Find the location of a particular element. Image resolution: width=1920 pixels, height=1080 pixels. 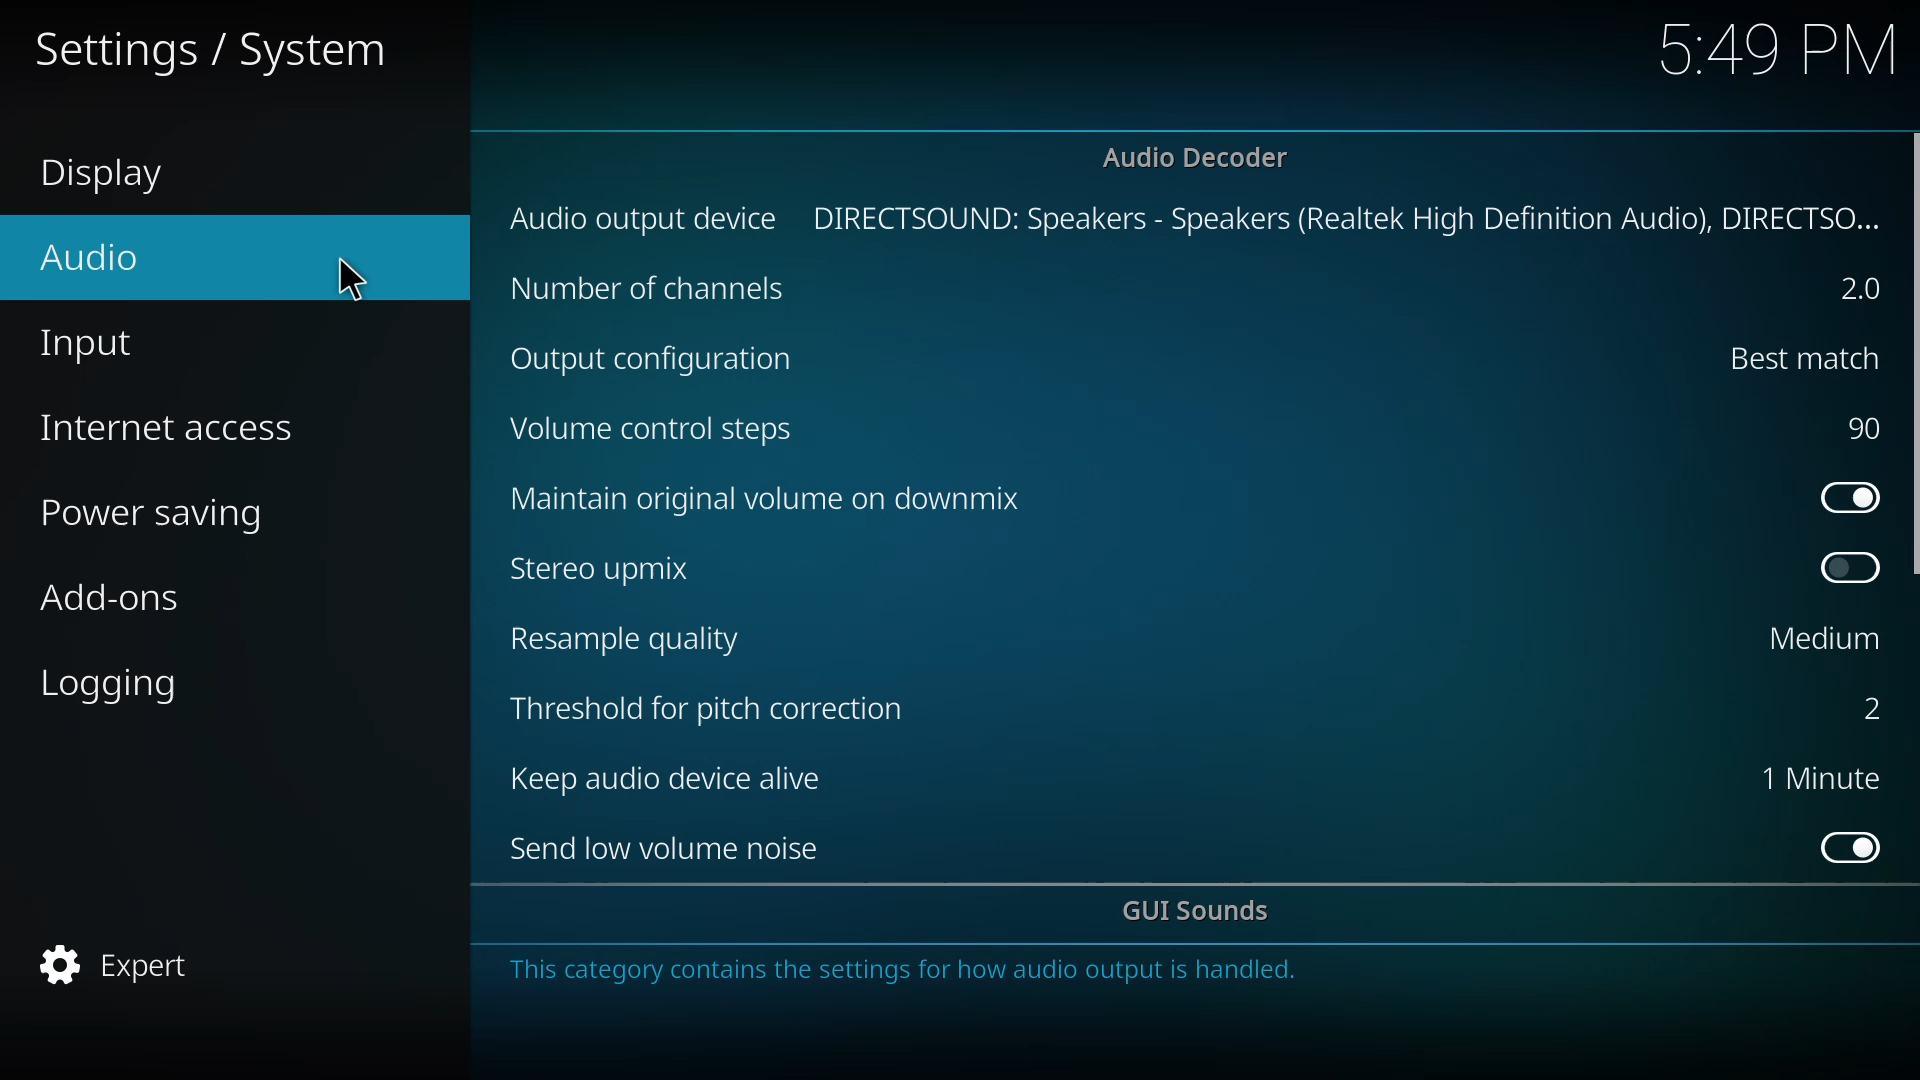

gui sounds is located at coordinates (1194, 910).